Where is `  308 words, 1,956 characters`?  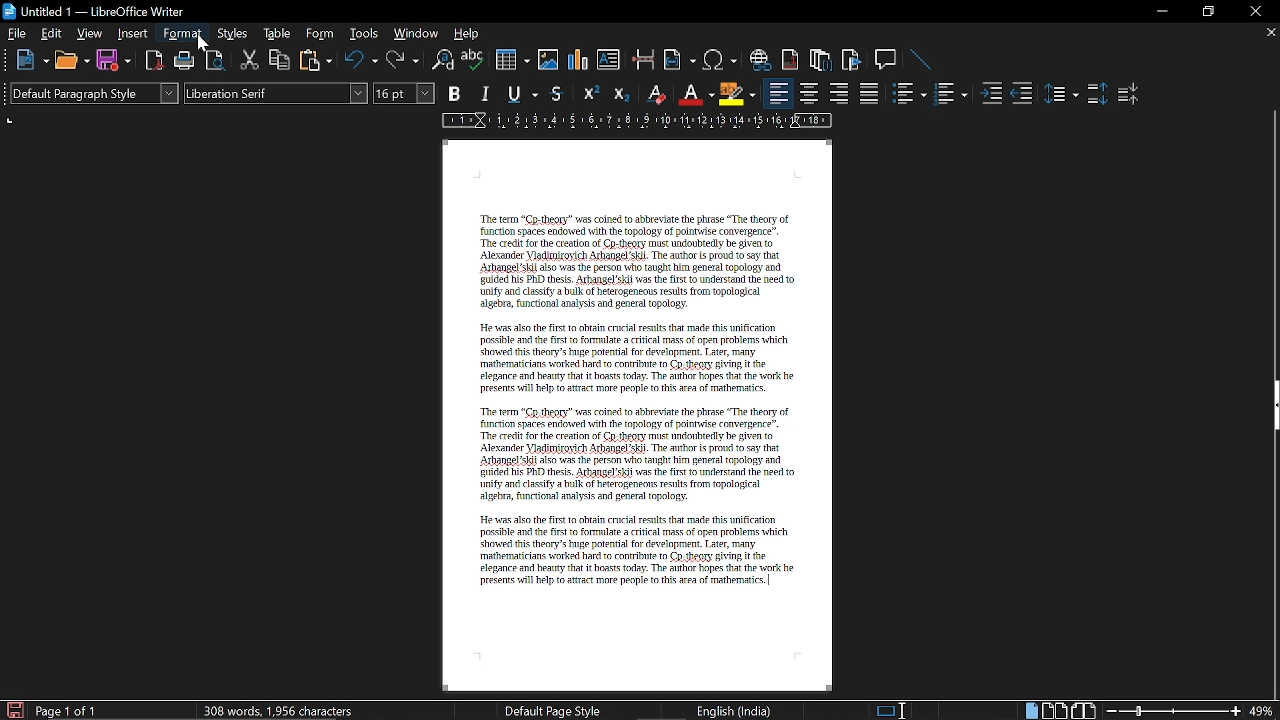
  308 words, 1,956 characters is located at coordinates (283, 711).